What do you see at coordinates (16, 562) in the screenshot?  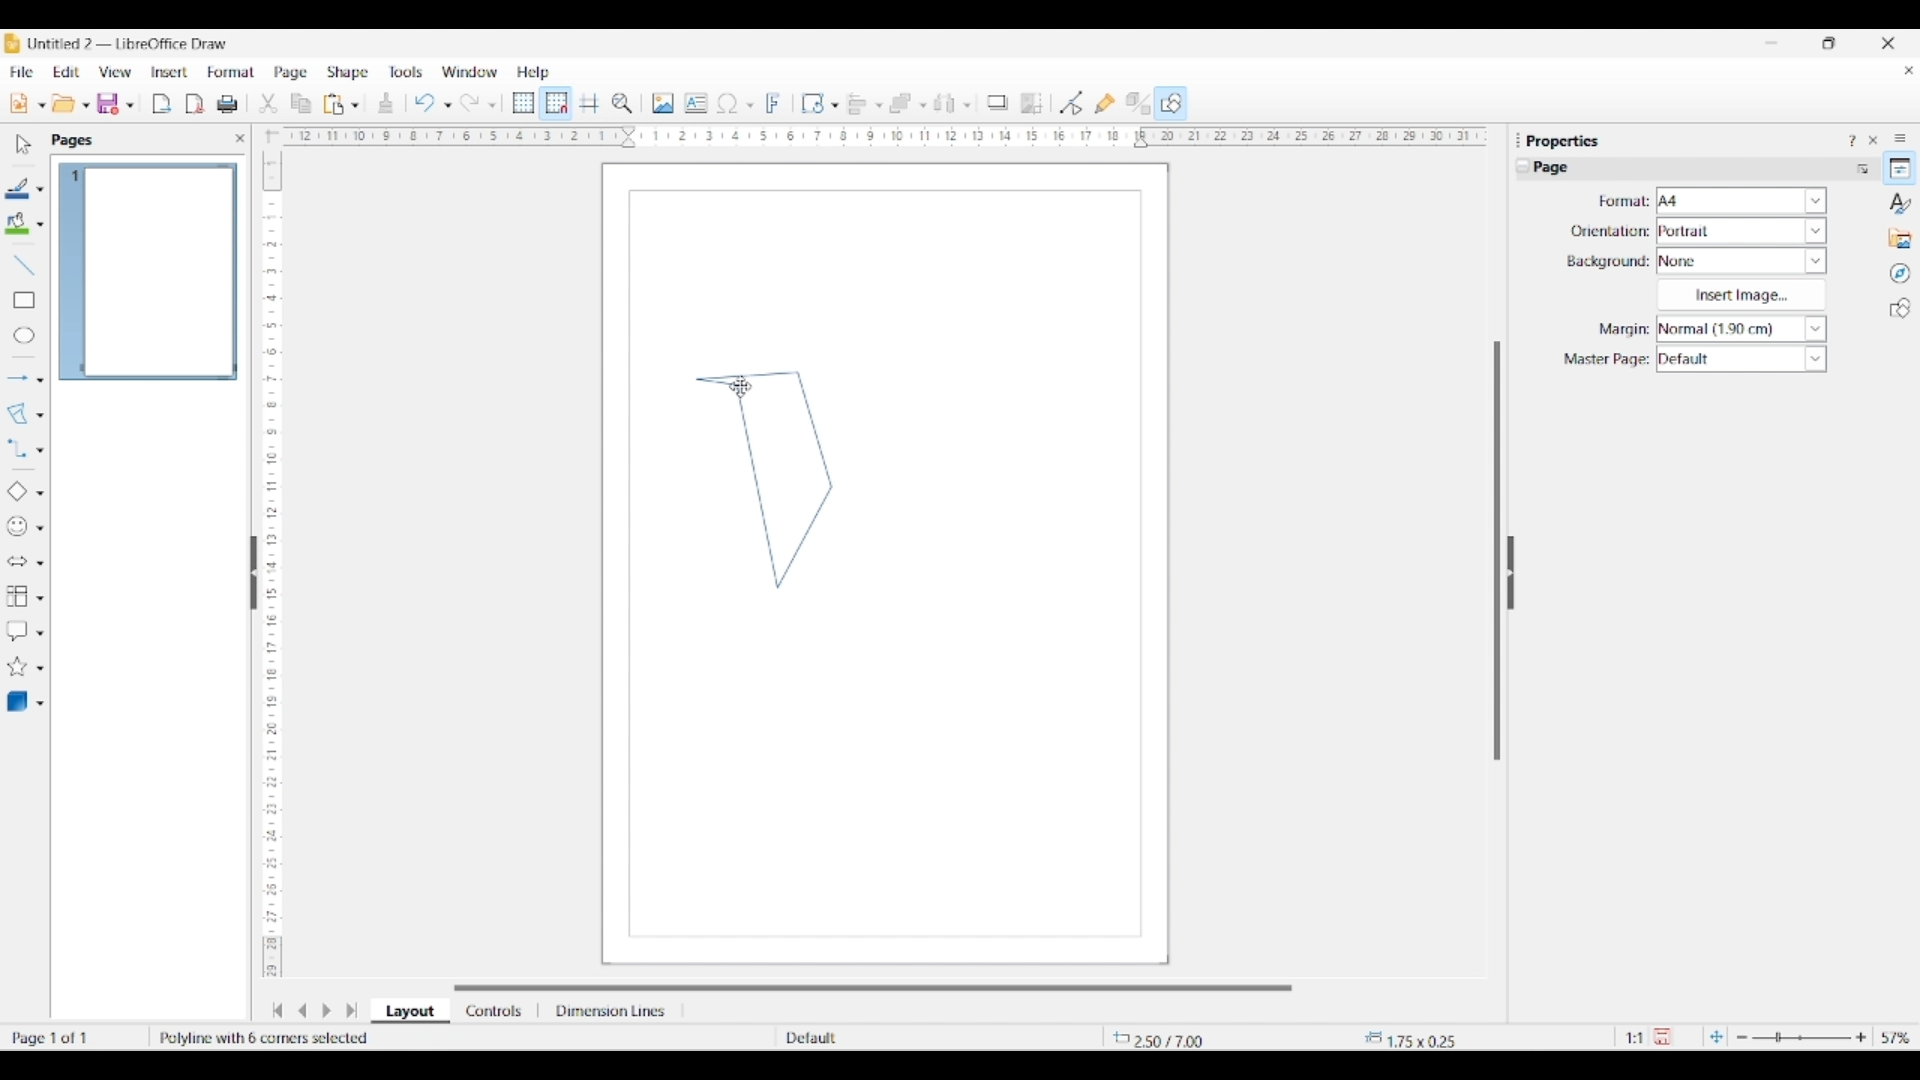 I see `Selected block arrow` at bounding box center [16, 562].